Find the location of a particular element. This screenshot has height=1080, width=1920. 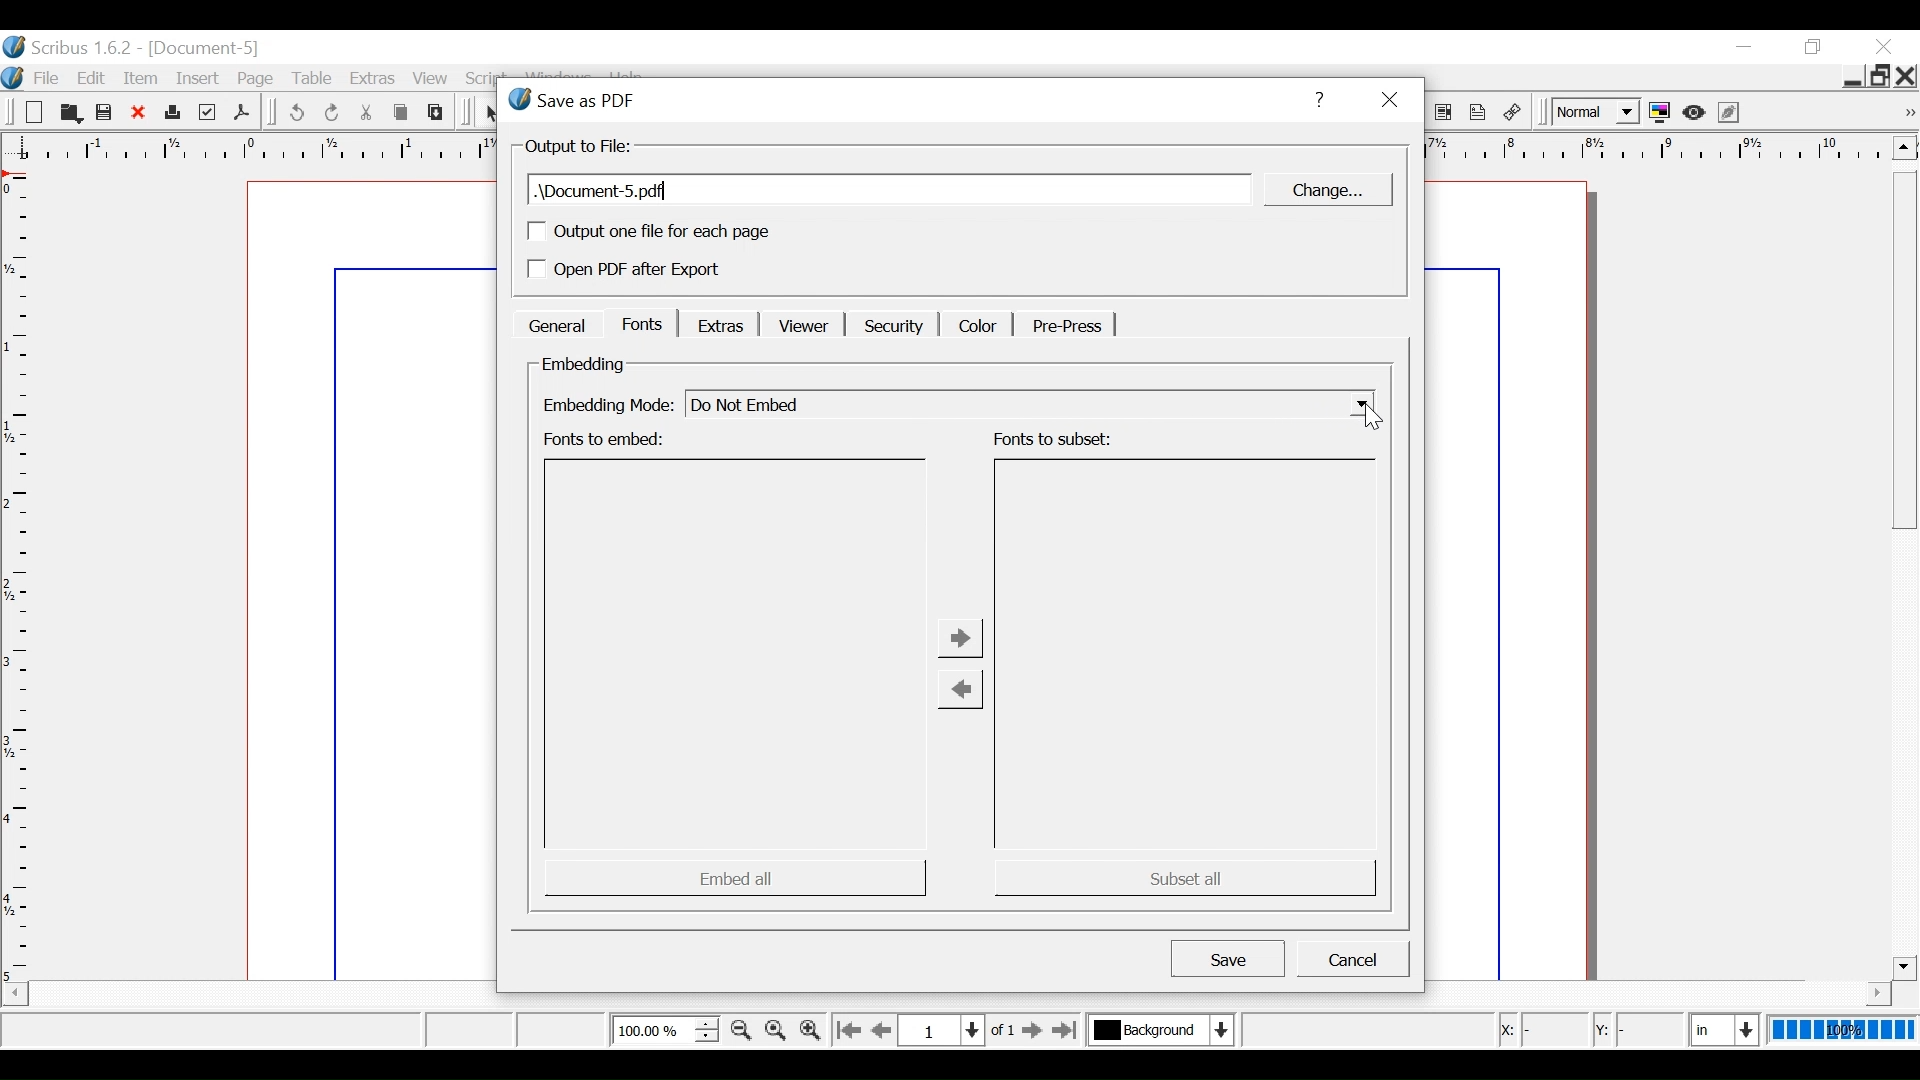

Y Coordintae is located at coordinates (1636, 1031).